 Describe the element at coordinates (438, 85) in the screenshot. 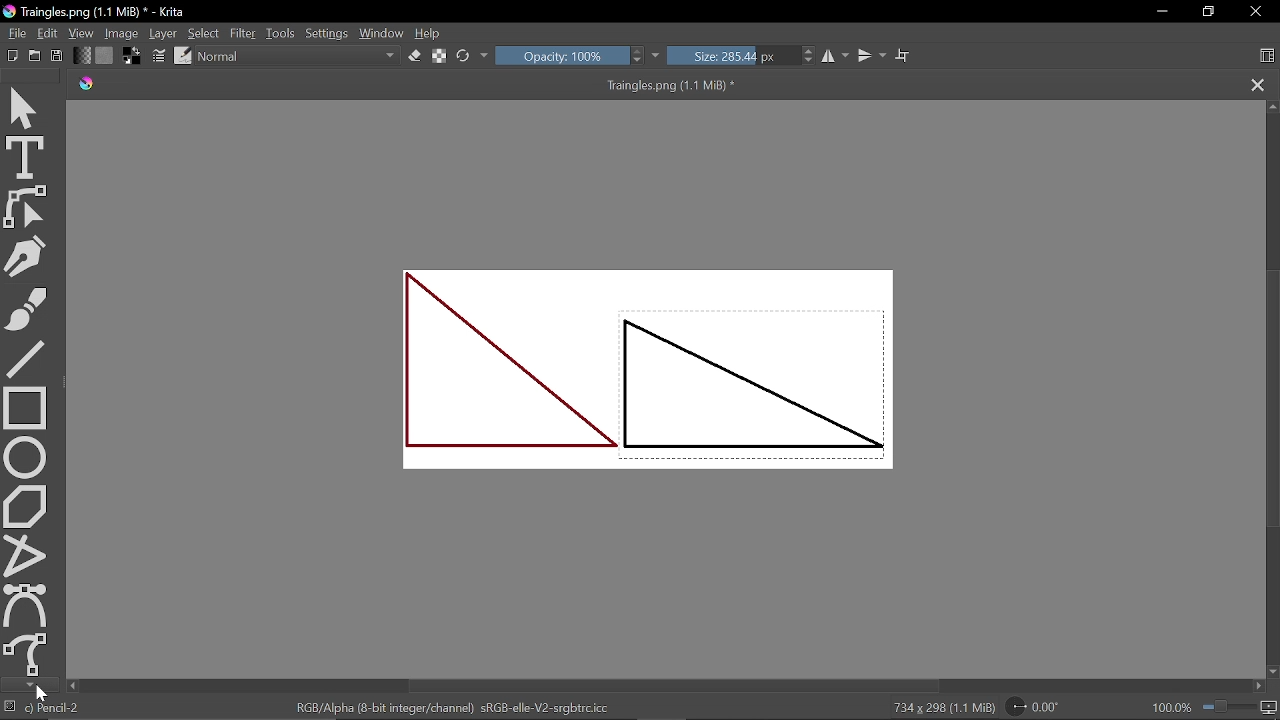

I see `Traingles.png (1.1 MiB) *` at that location.